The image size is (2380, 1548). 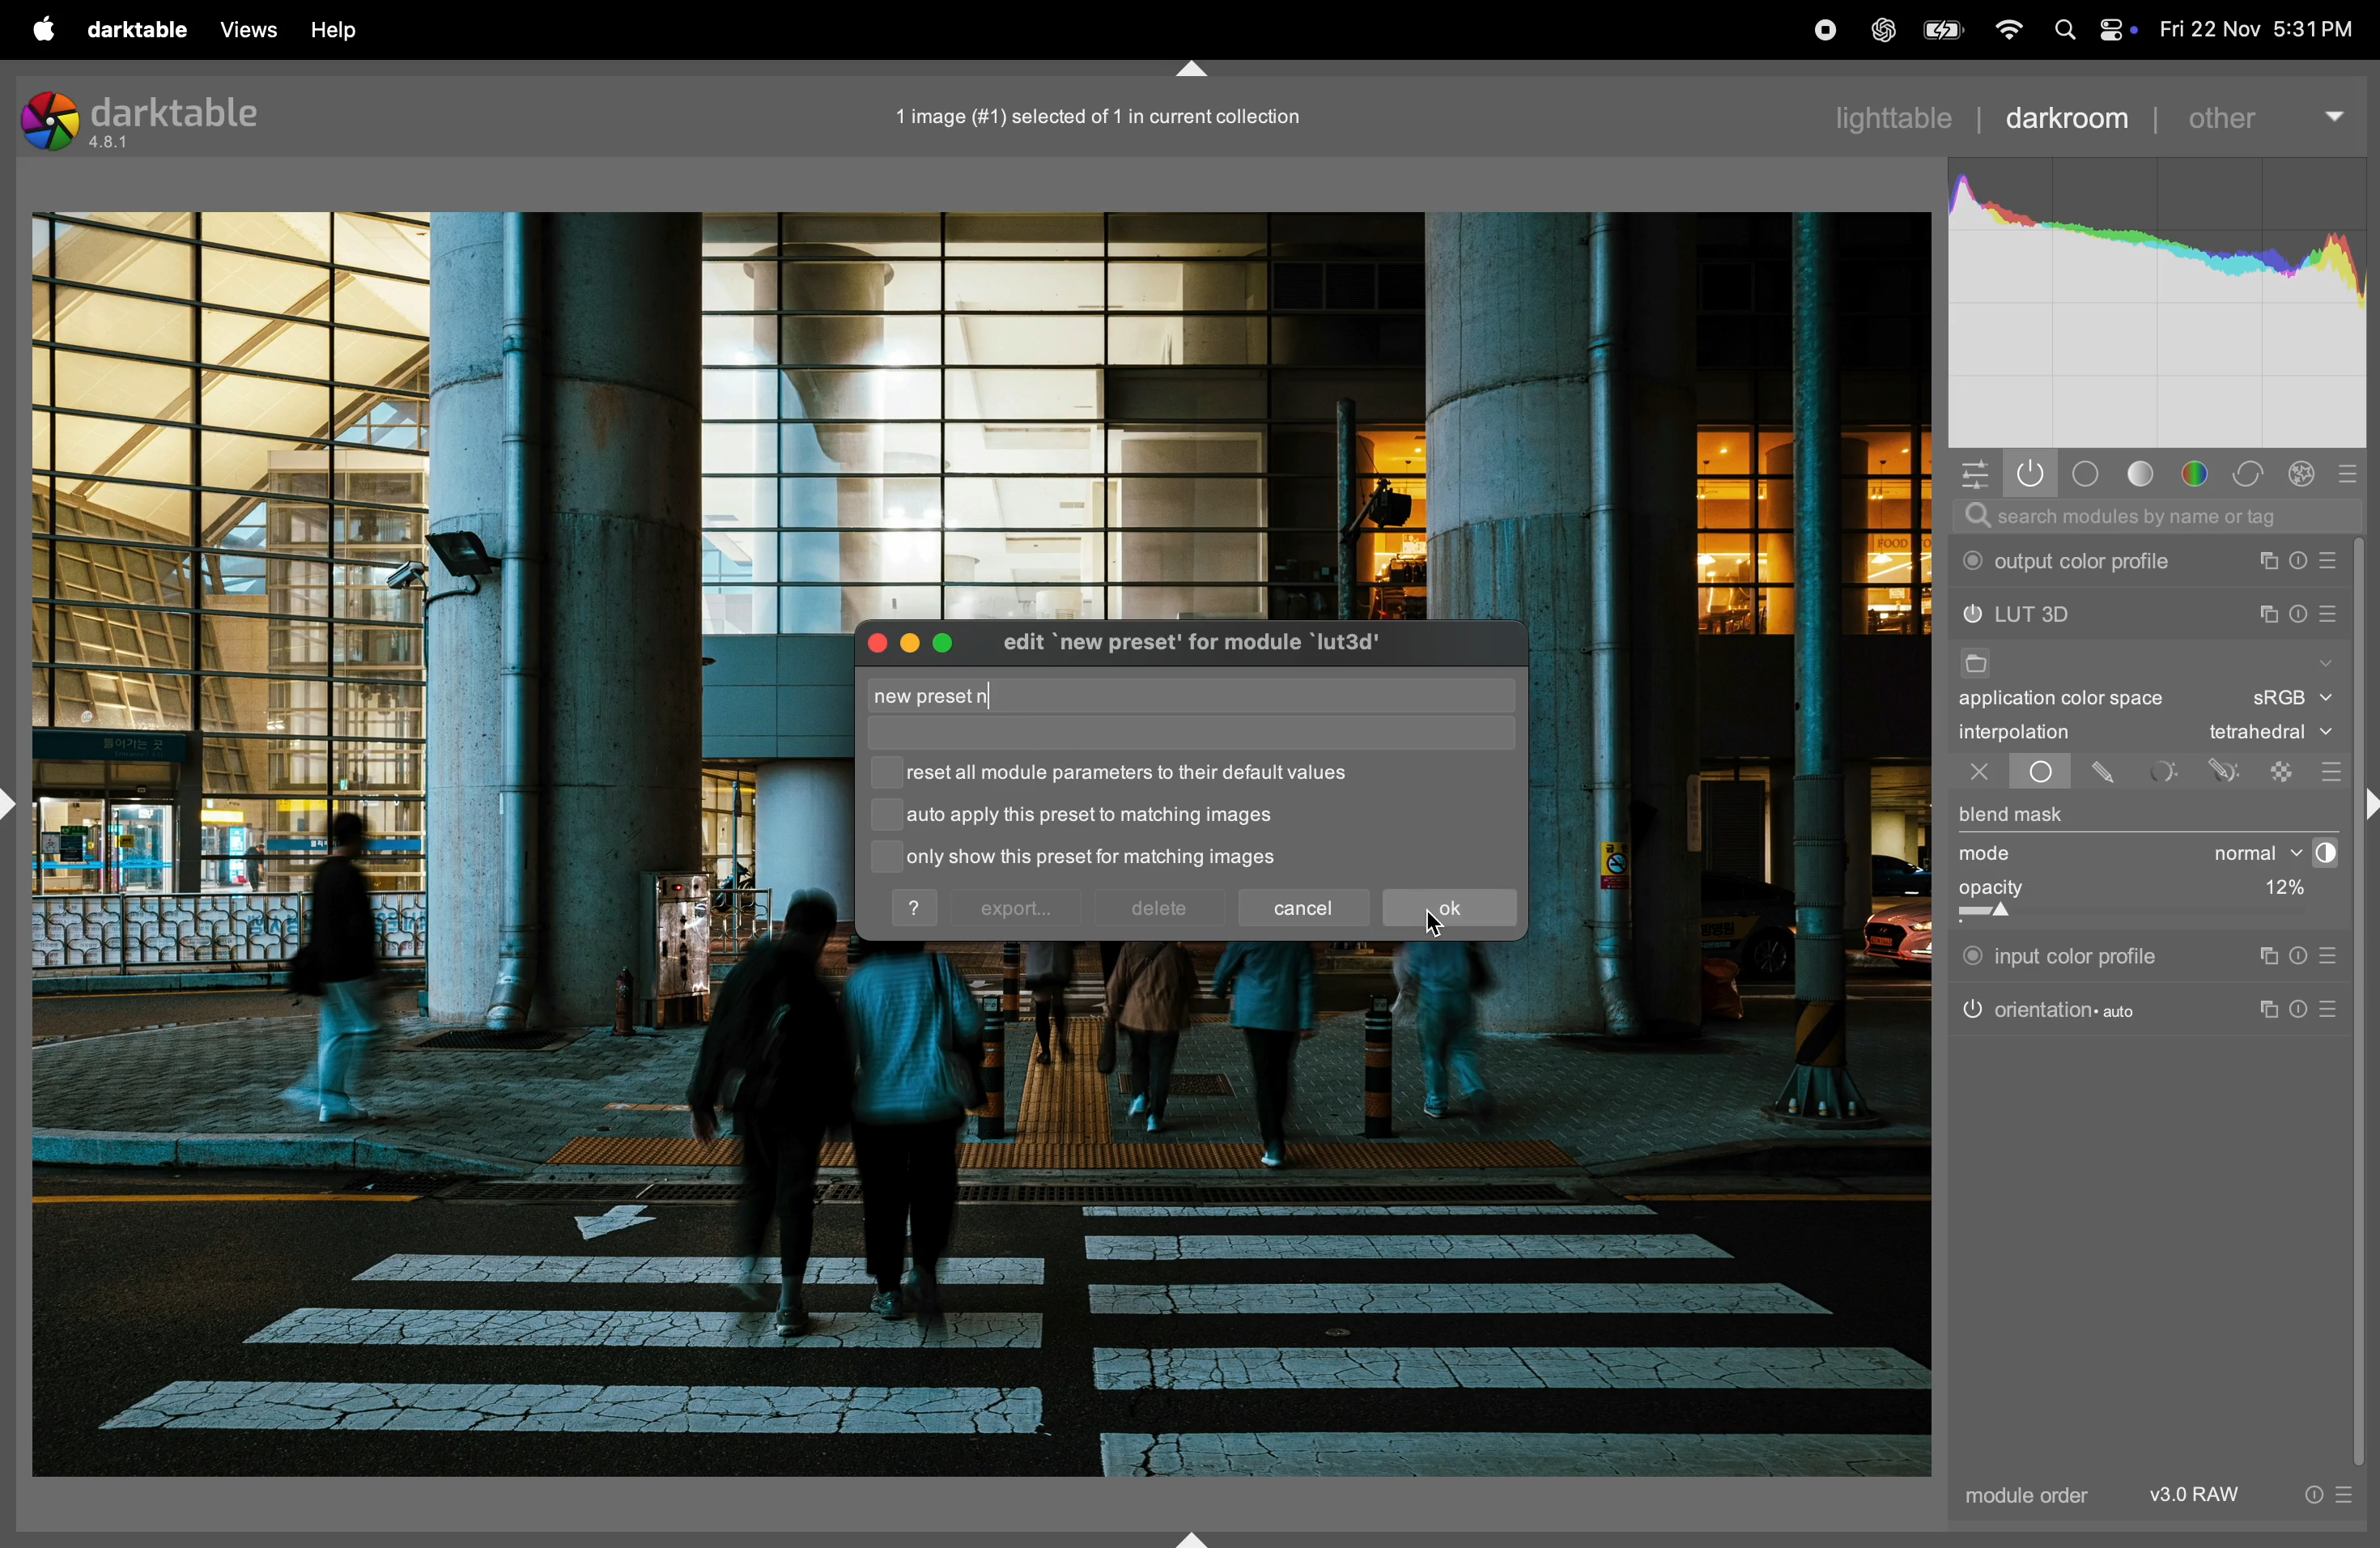 I want to click on normal, so click(x=2239, y=853).